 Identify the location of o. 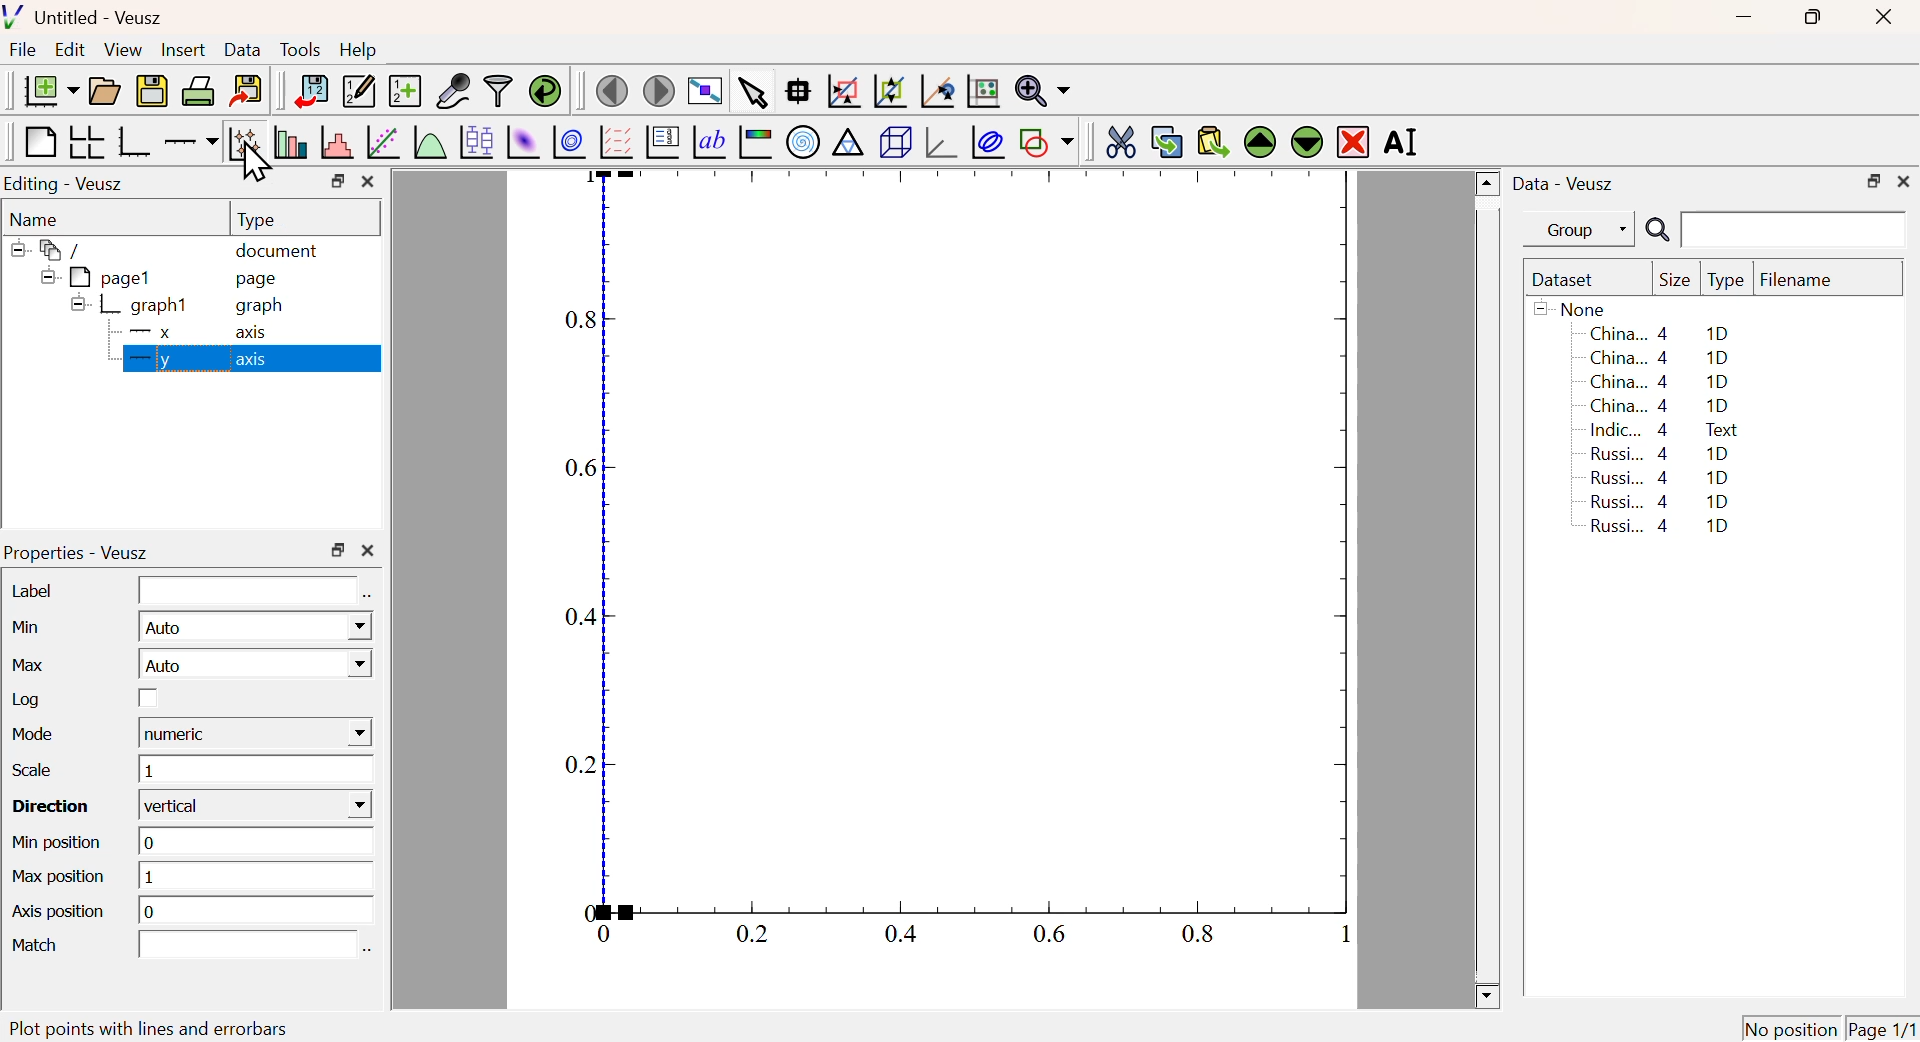
(256, 910).